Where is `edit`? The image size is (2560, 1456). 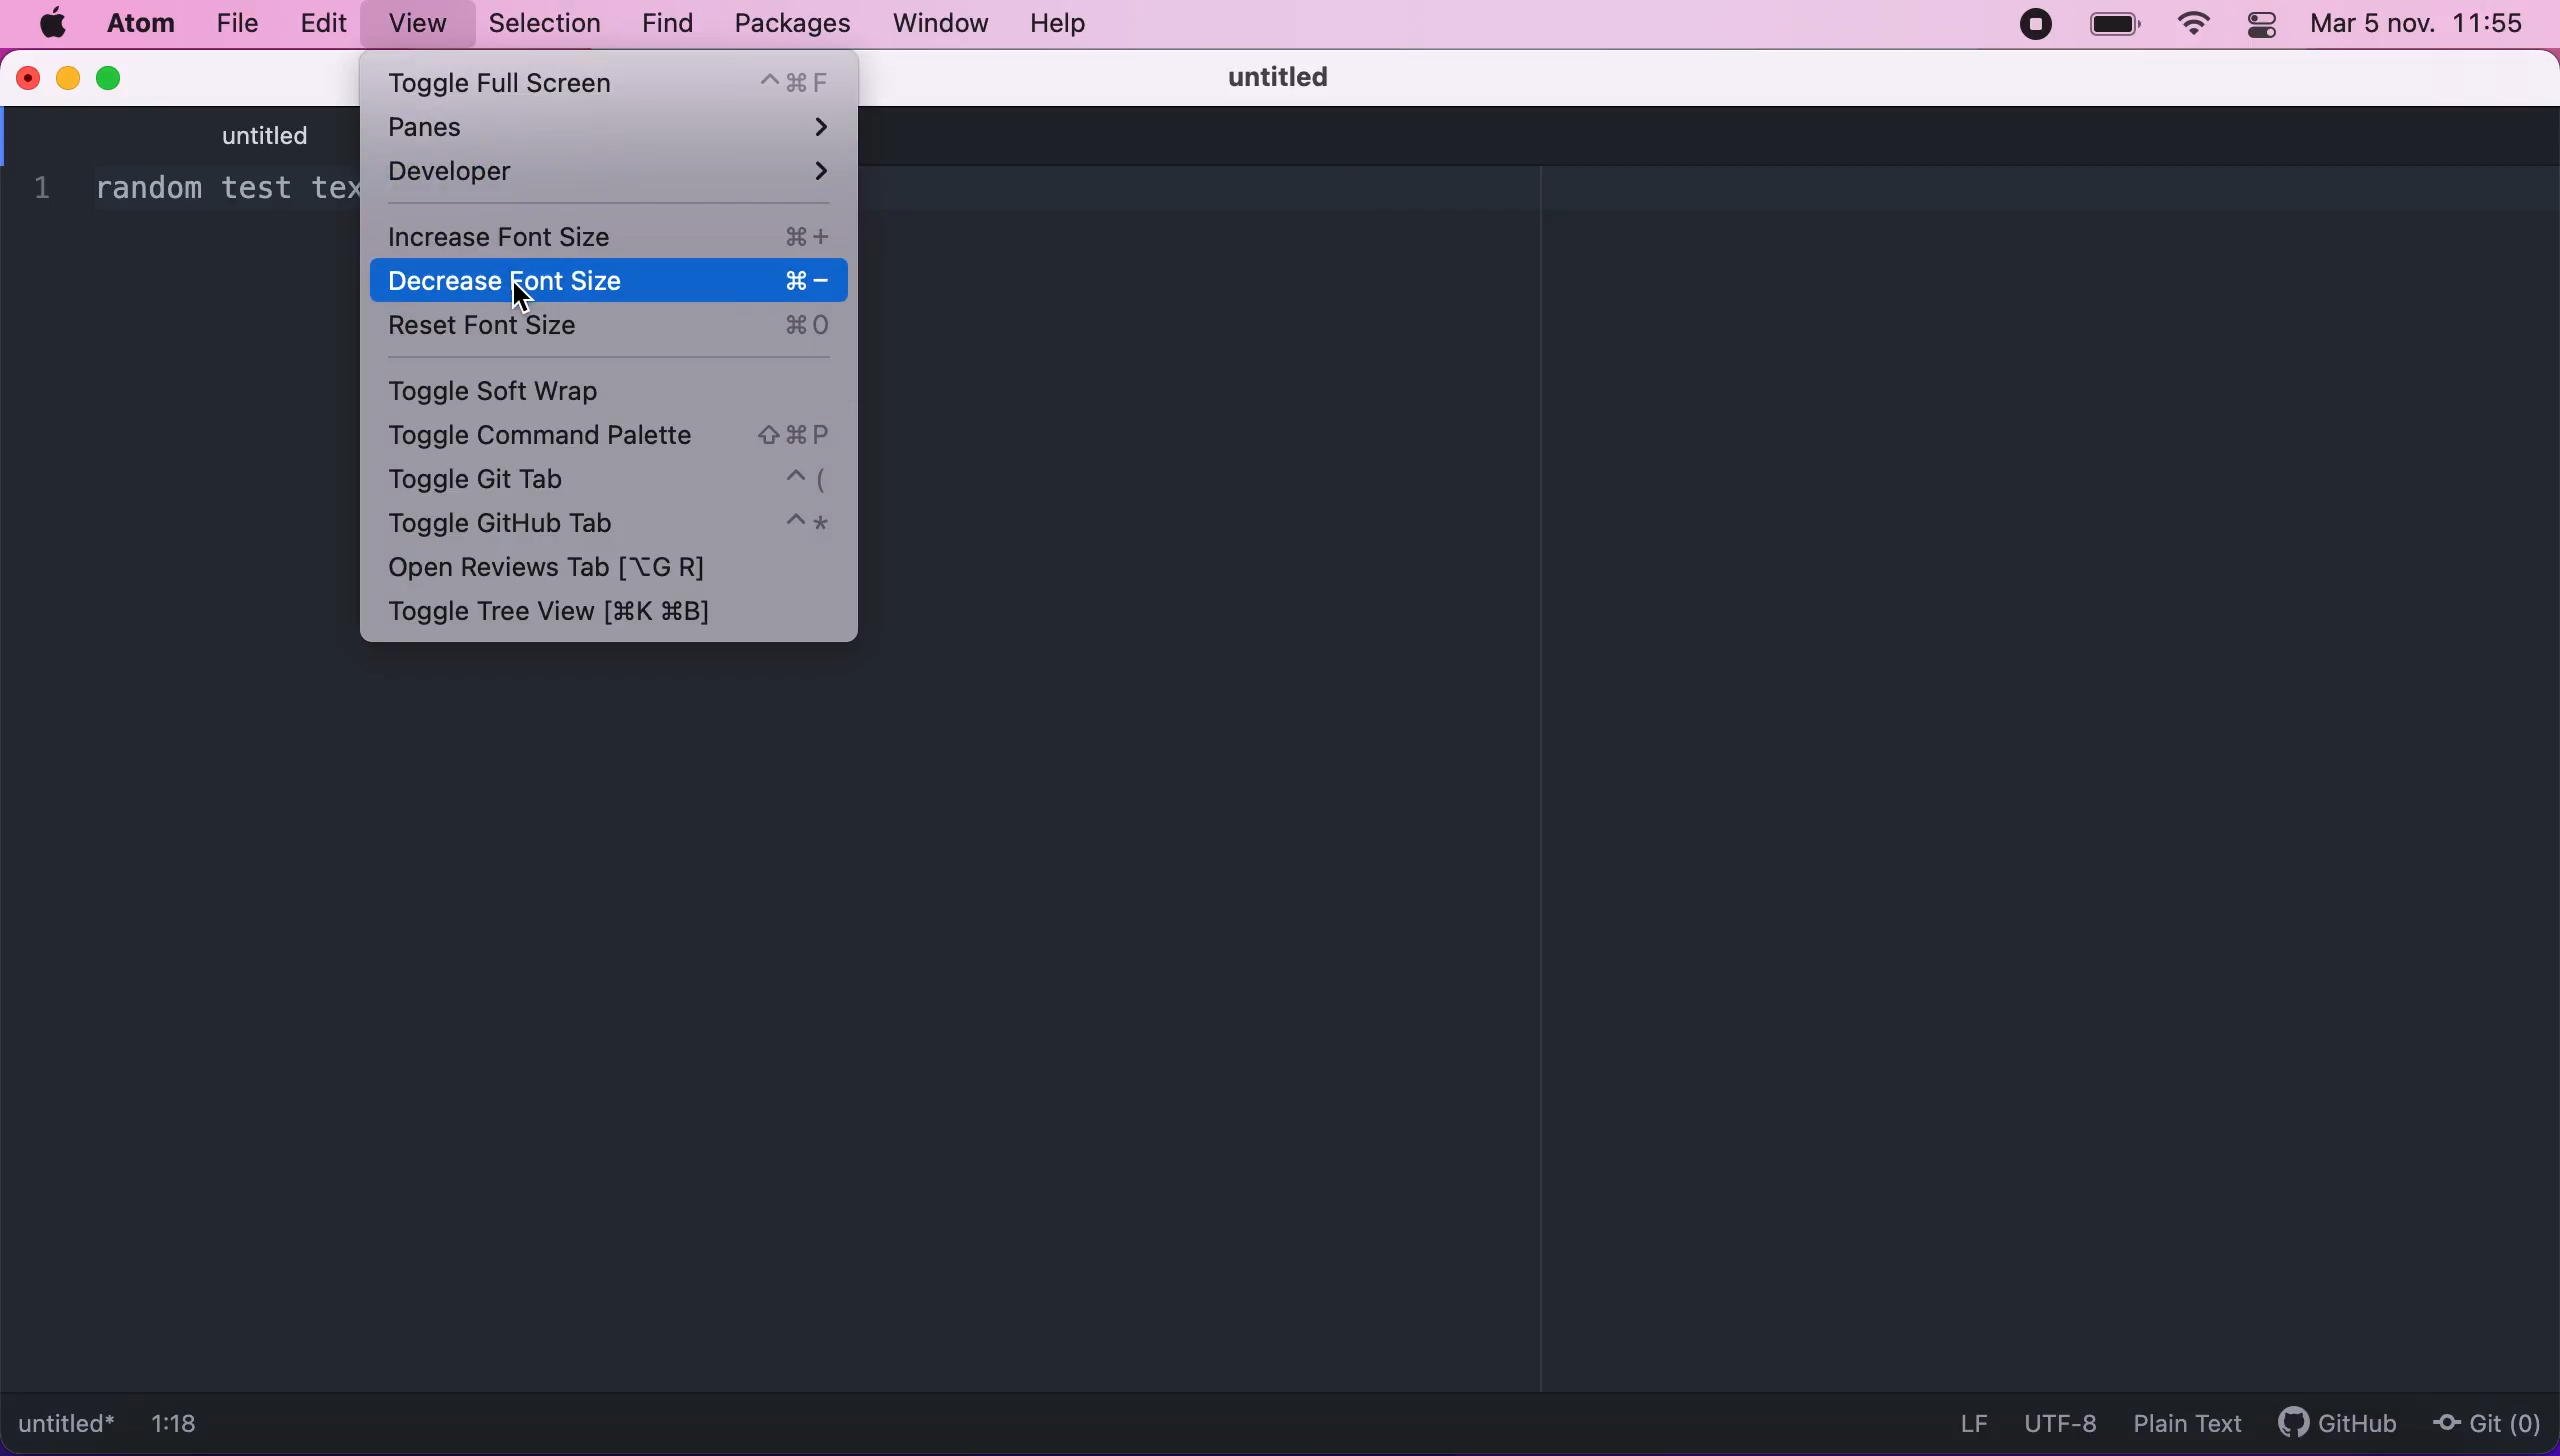 edit is located at coordinates (326, 22).